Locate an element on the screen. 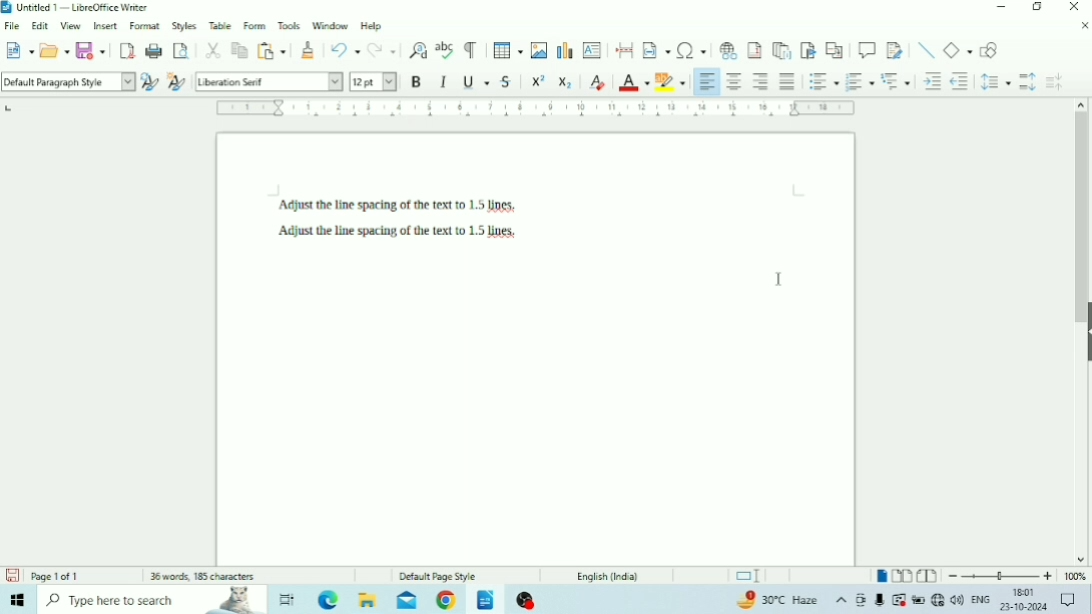 Image resolution: width=1092 pixels, height=614 pixels. Toggle Unordered List is located at coordinates (822, 79).